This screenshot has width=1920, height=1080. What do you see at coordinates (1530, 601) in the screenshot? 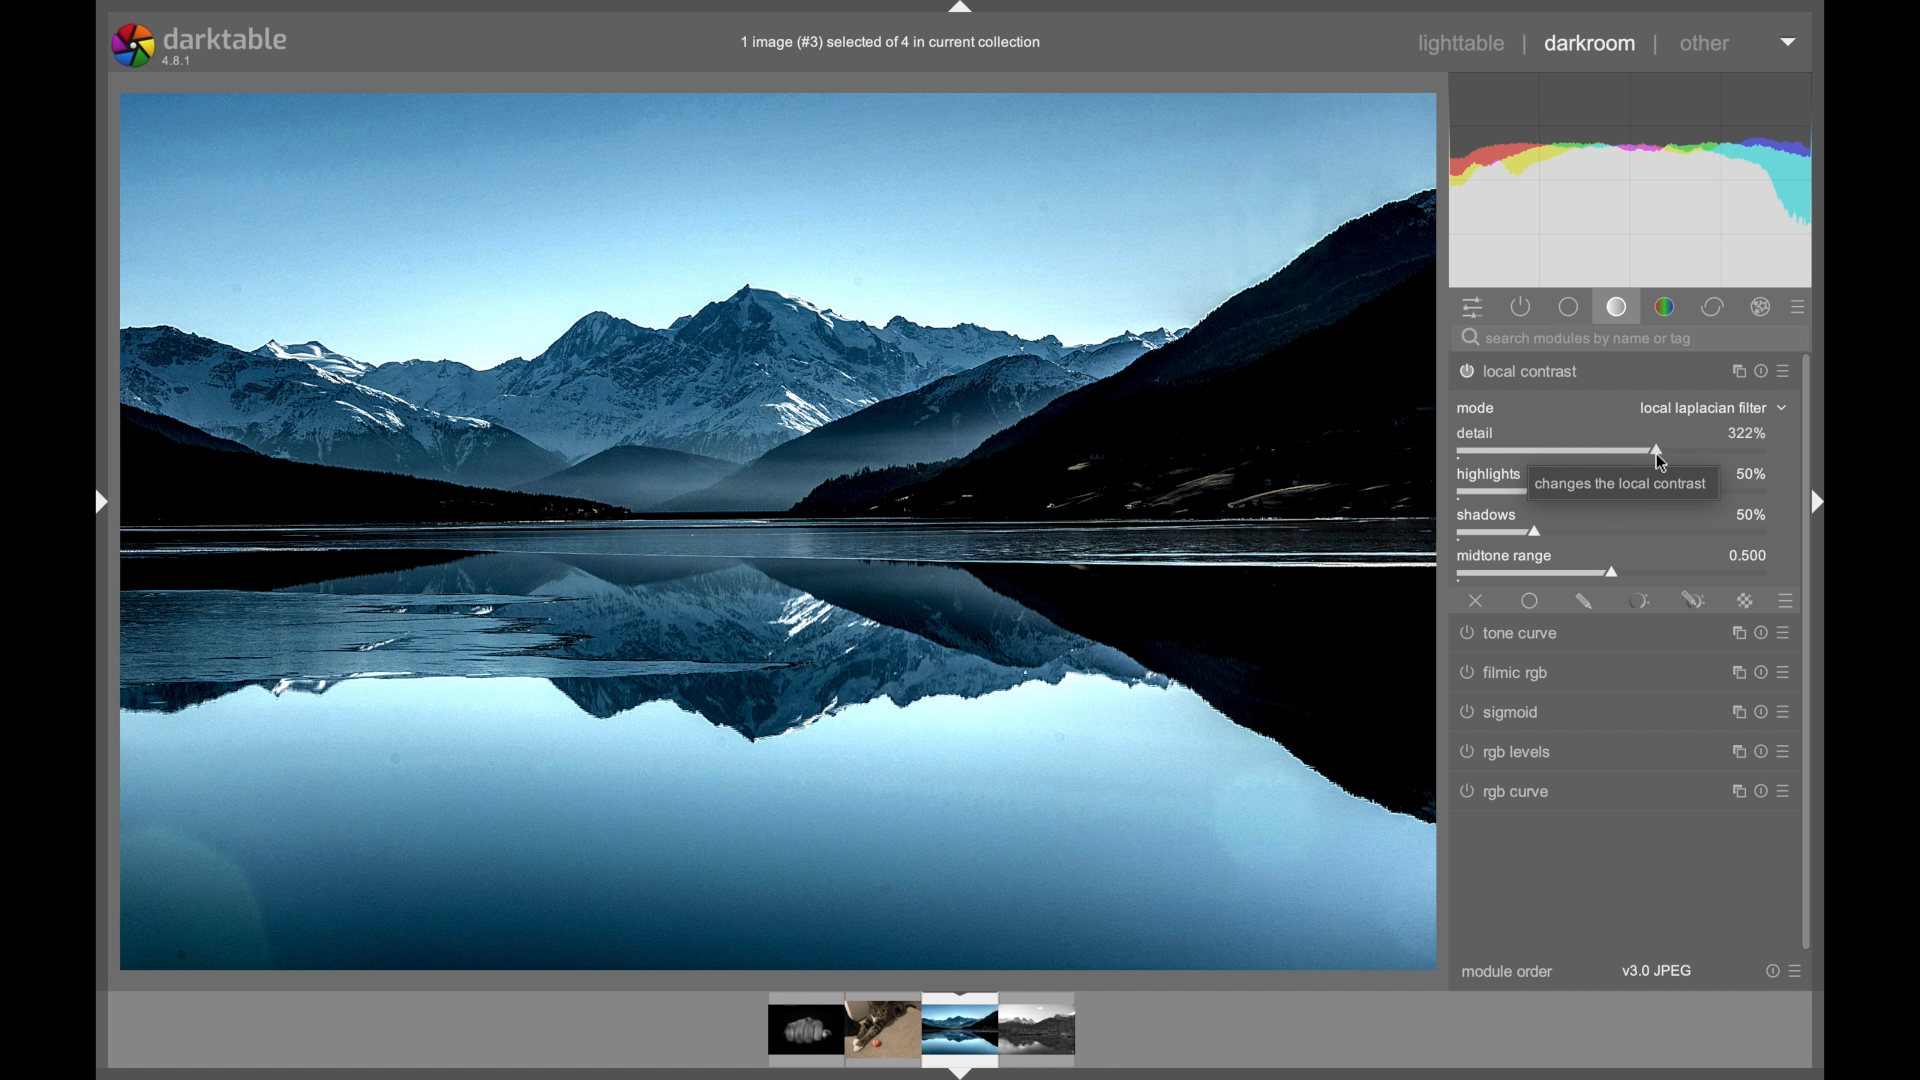
I see `uniformly` at bounding box center [1530, 601].